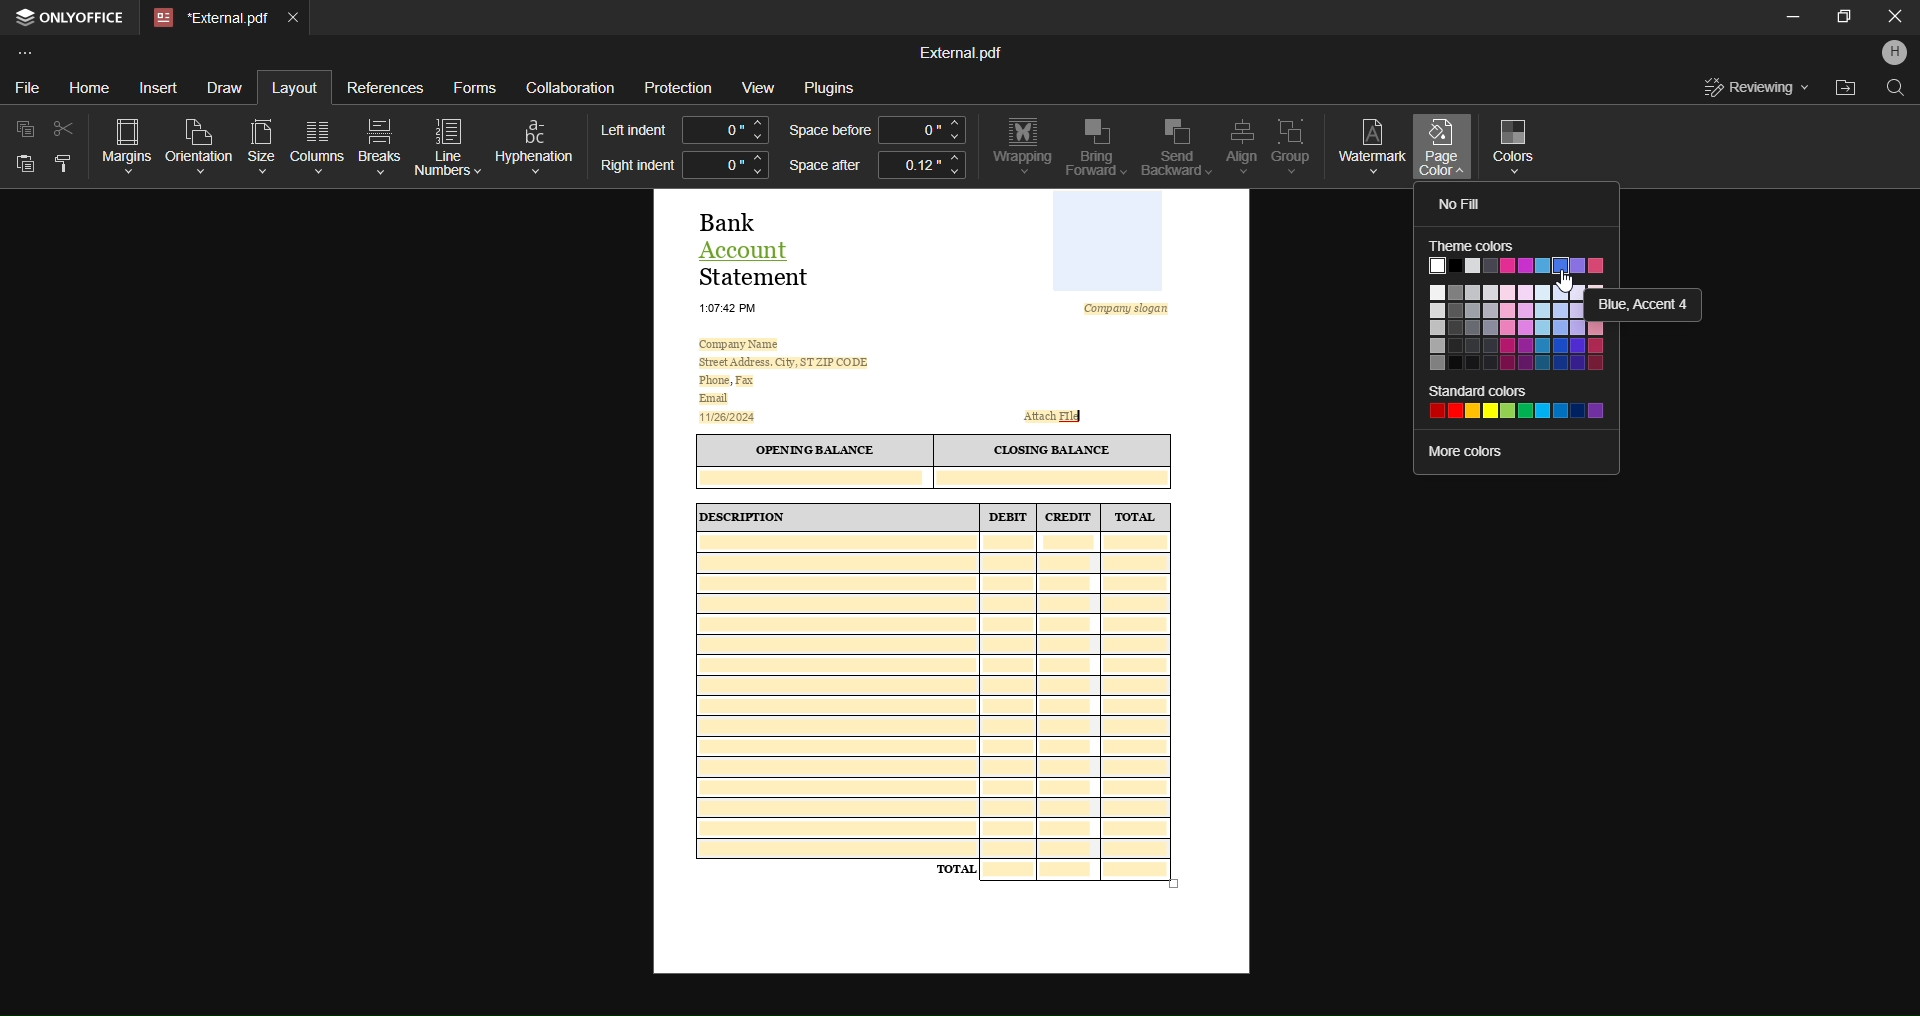  What do you see at coordinates (1503, 327) in the screenshot?
I see `Other Color Options` at bounding box center [1503, 327].